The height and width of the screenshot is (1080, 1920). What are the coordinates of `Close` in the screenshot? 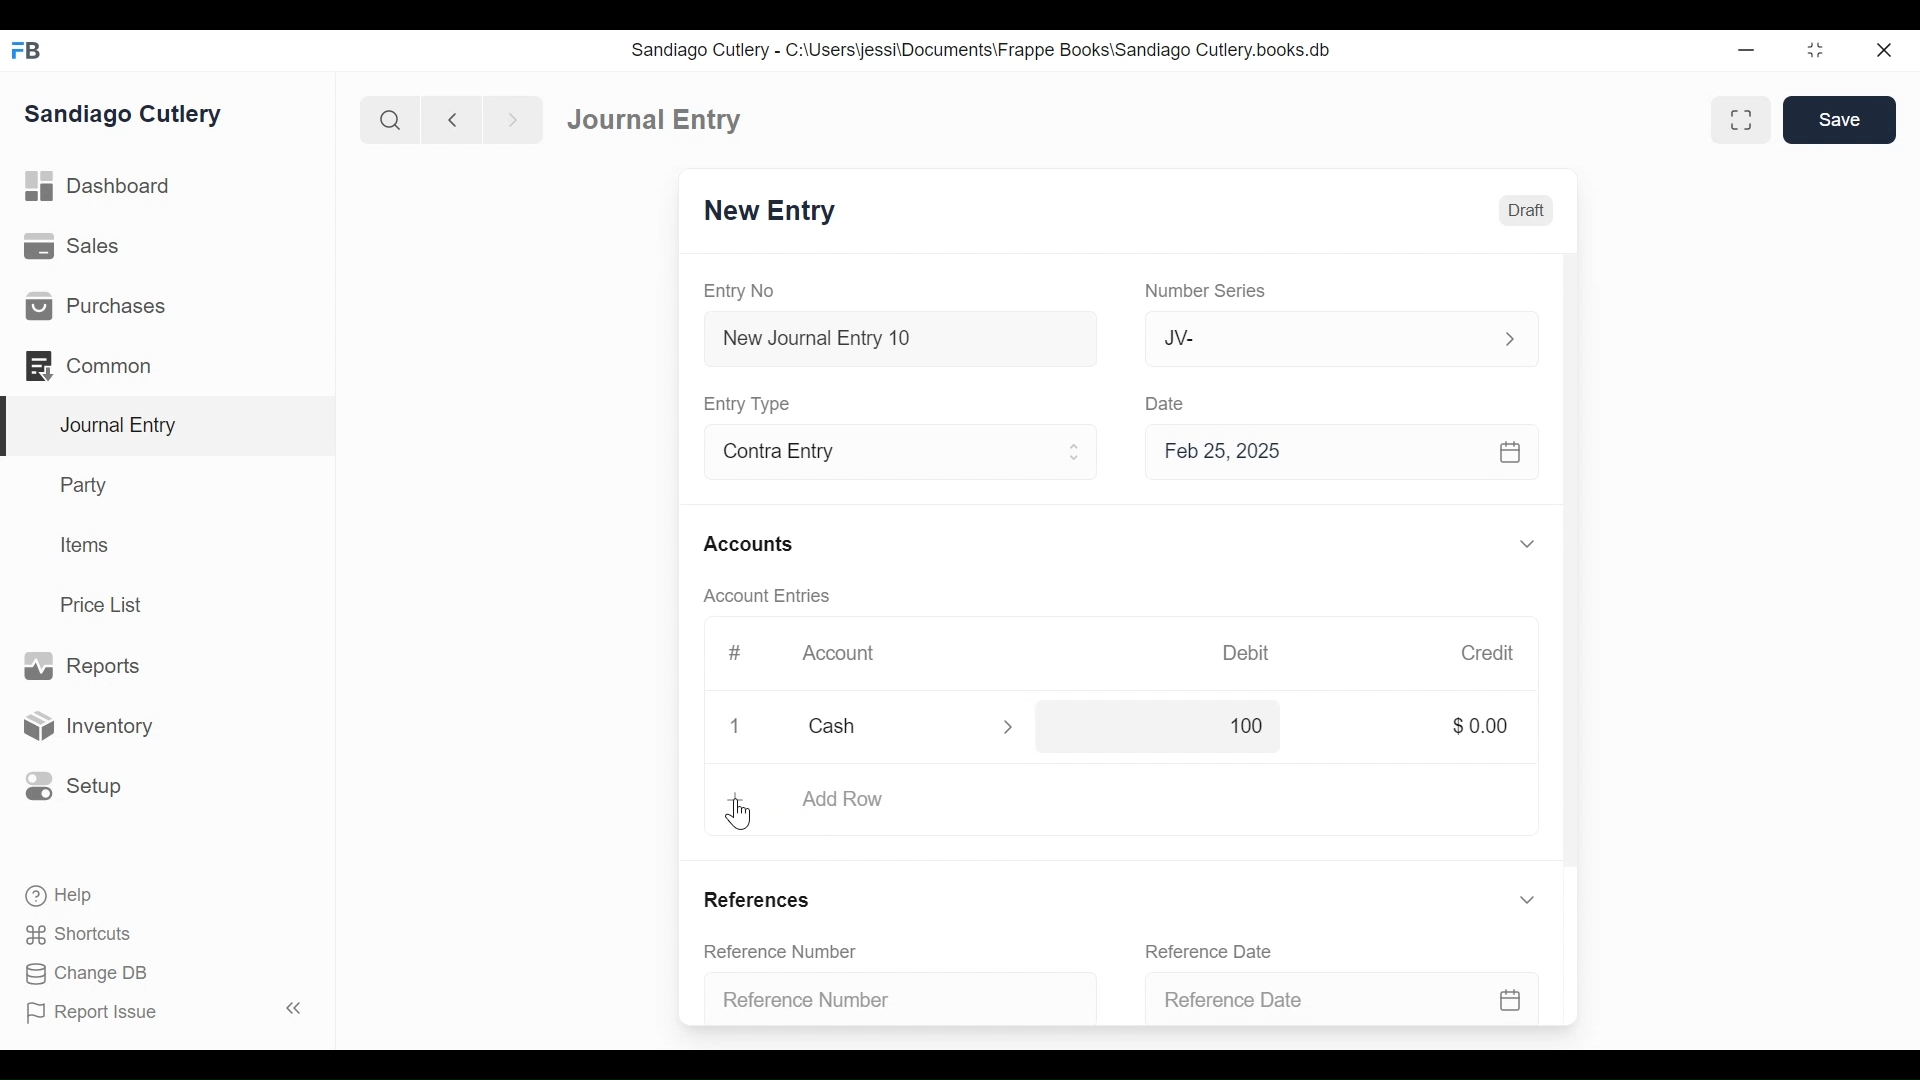 It's located at (1882, 51).